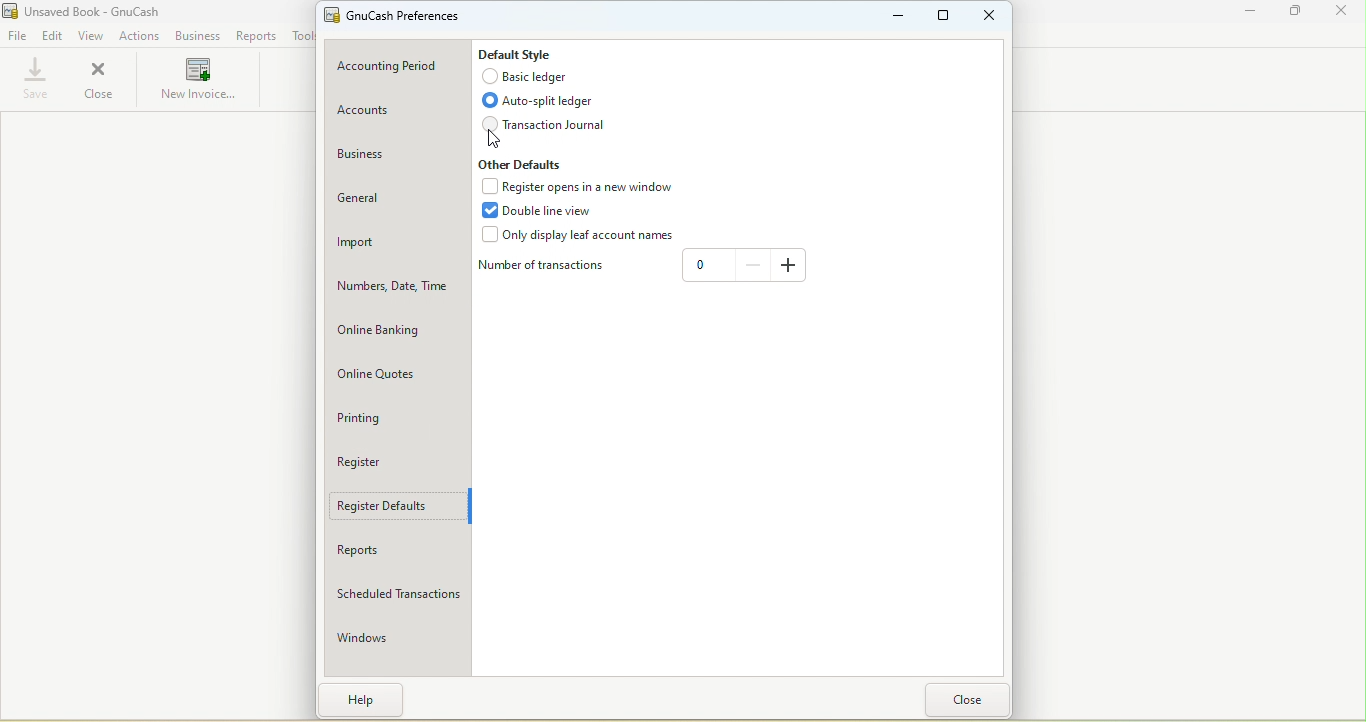 Image resolution: width=1366 pixels, height=722 pixels. I want to click on Unsaved Book - GnuCash, so click(92, 11).